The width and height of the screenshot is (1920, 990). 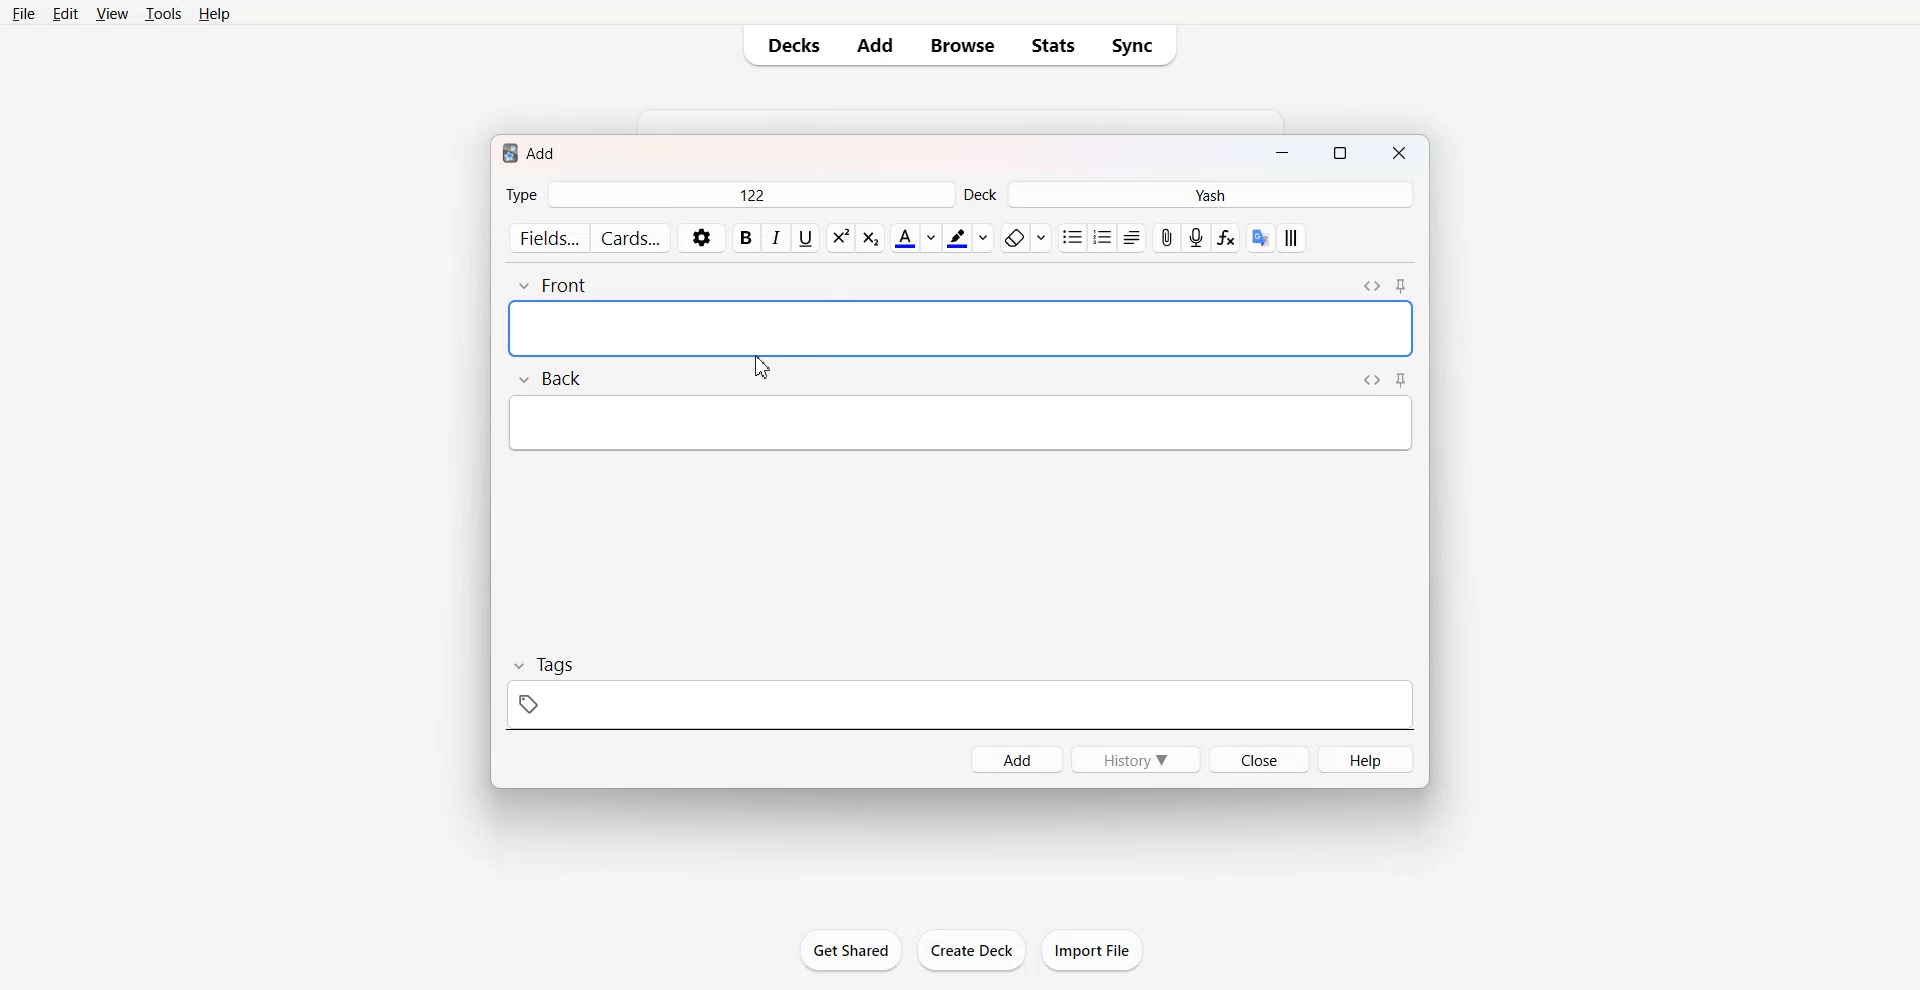 I want to click on Unorder List, so click(x=1071, y=238).